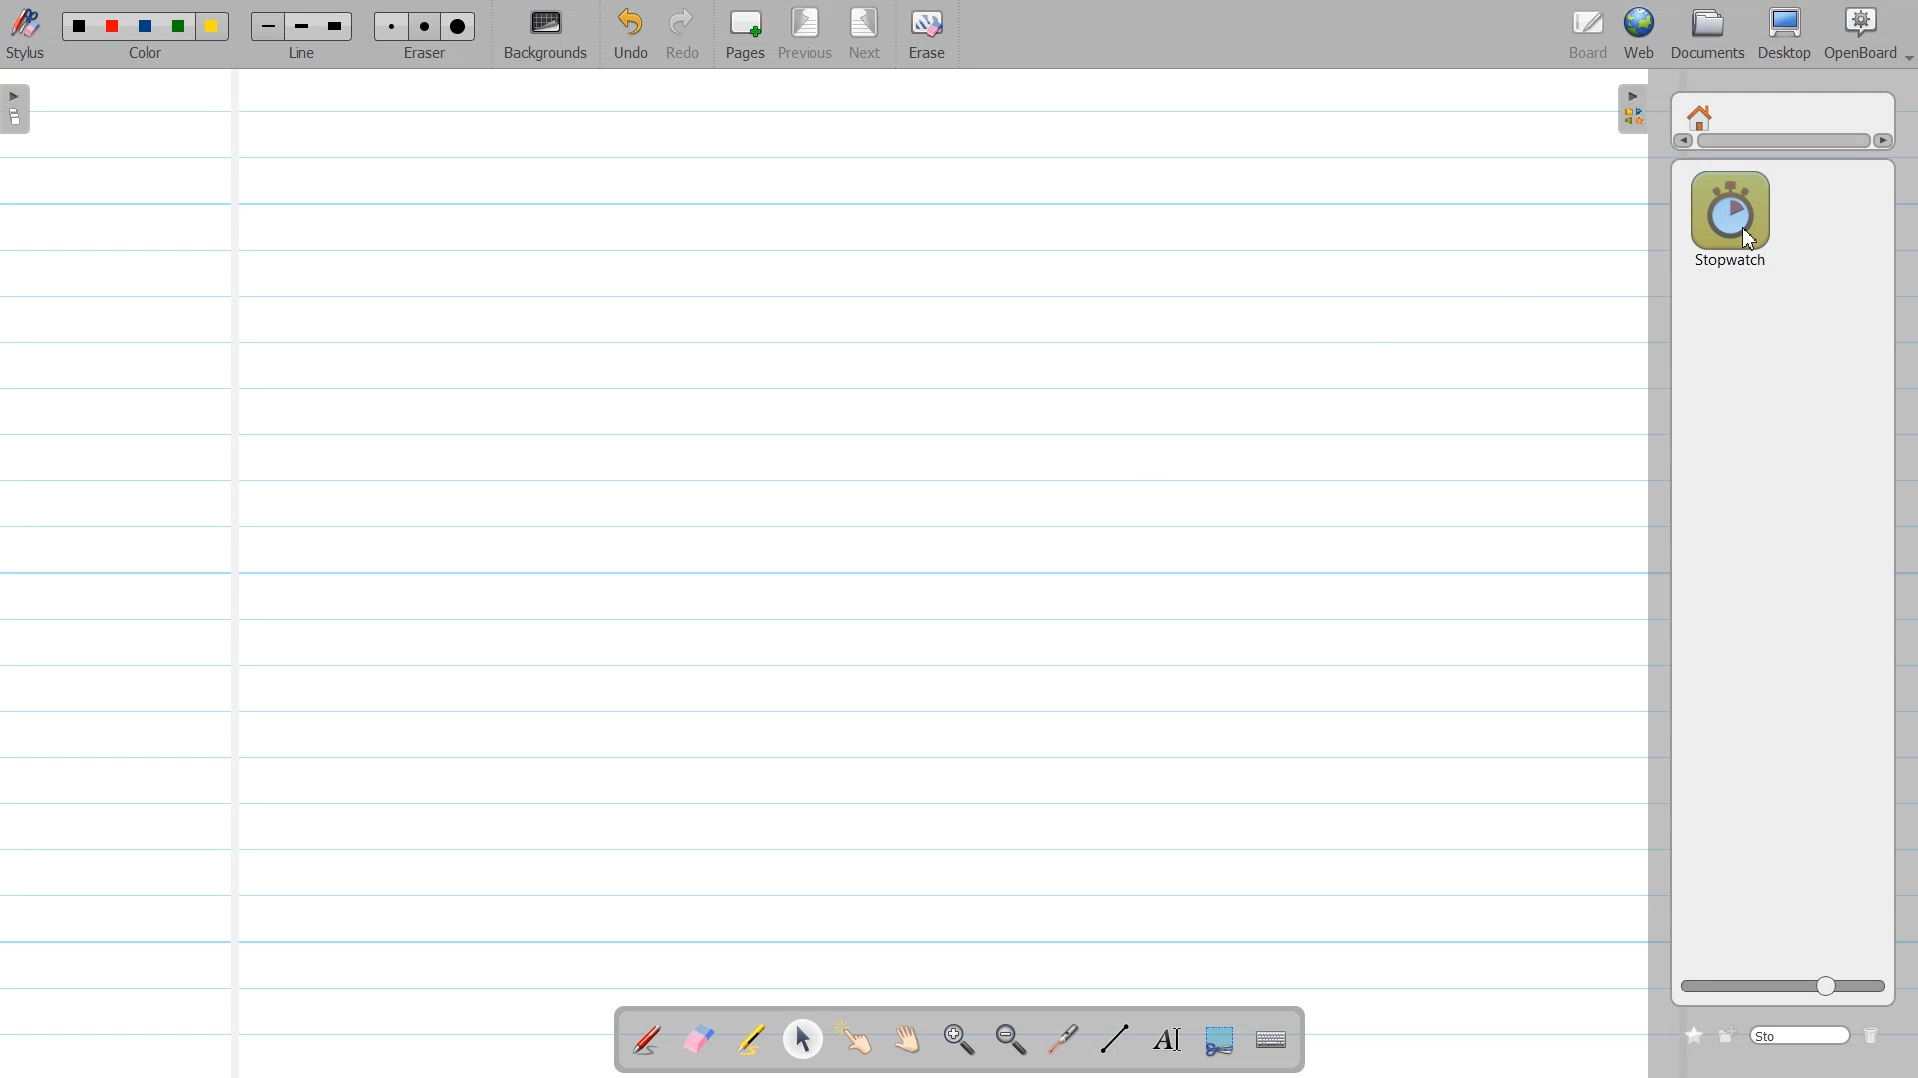 This screenshot has height=1078, width=1918. I want to click on Create new folder, so click(1724, 1036).